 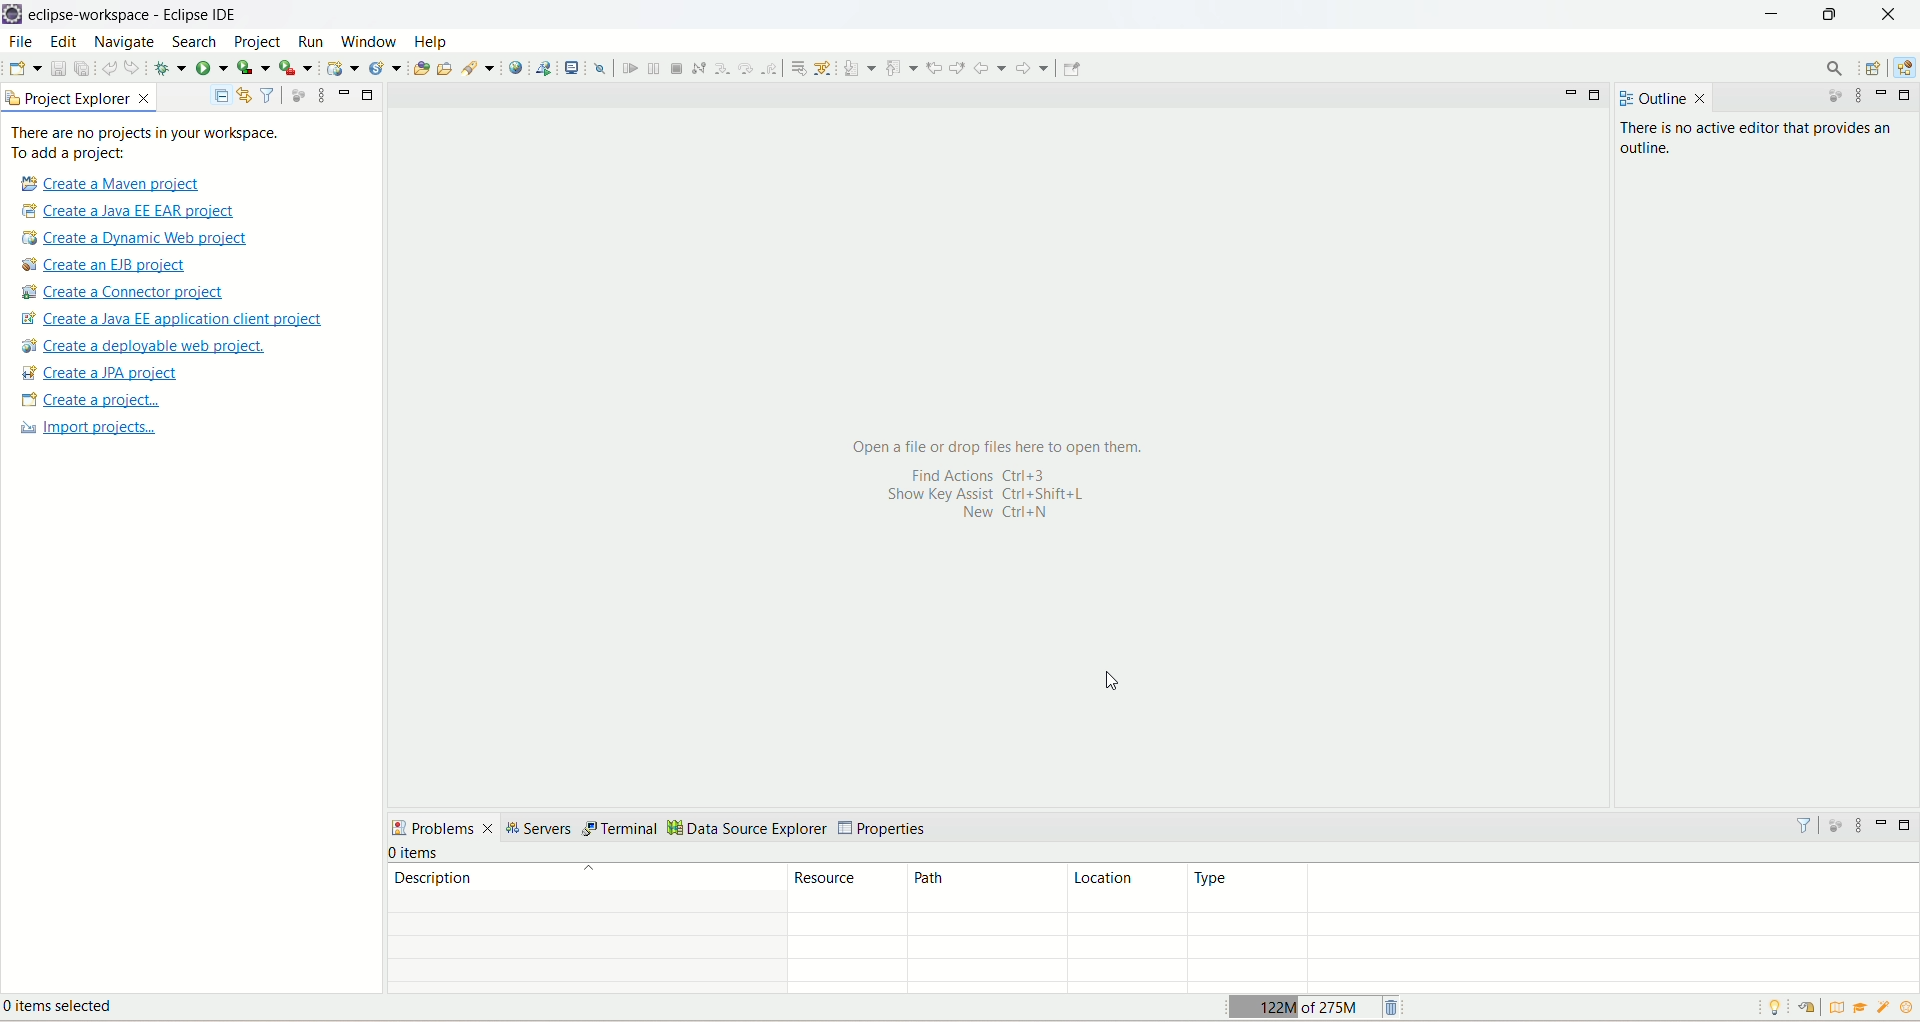 What do you see at coordinates (258, 44) in the screenshot?
I see `project` at bounding box center [258, 44].